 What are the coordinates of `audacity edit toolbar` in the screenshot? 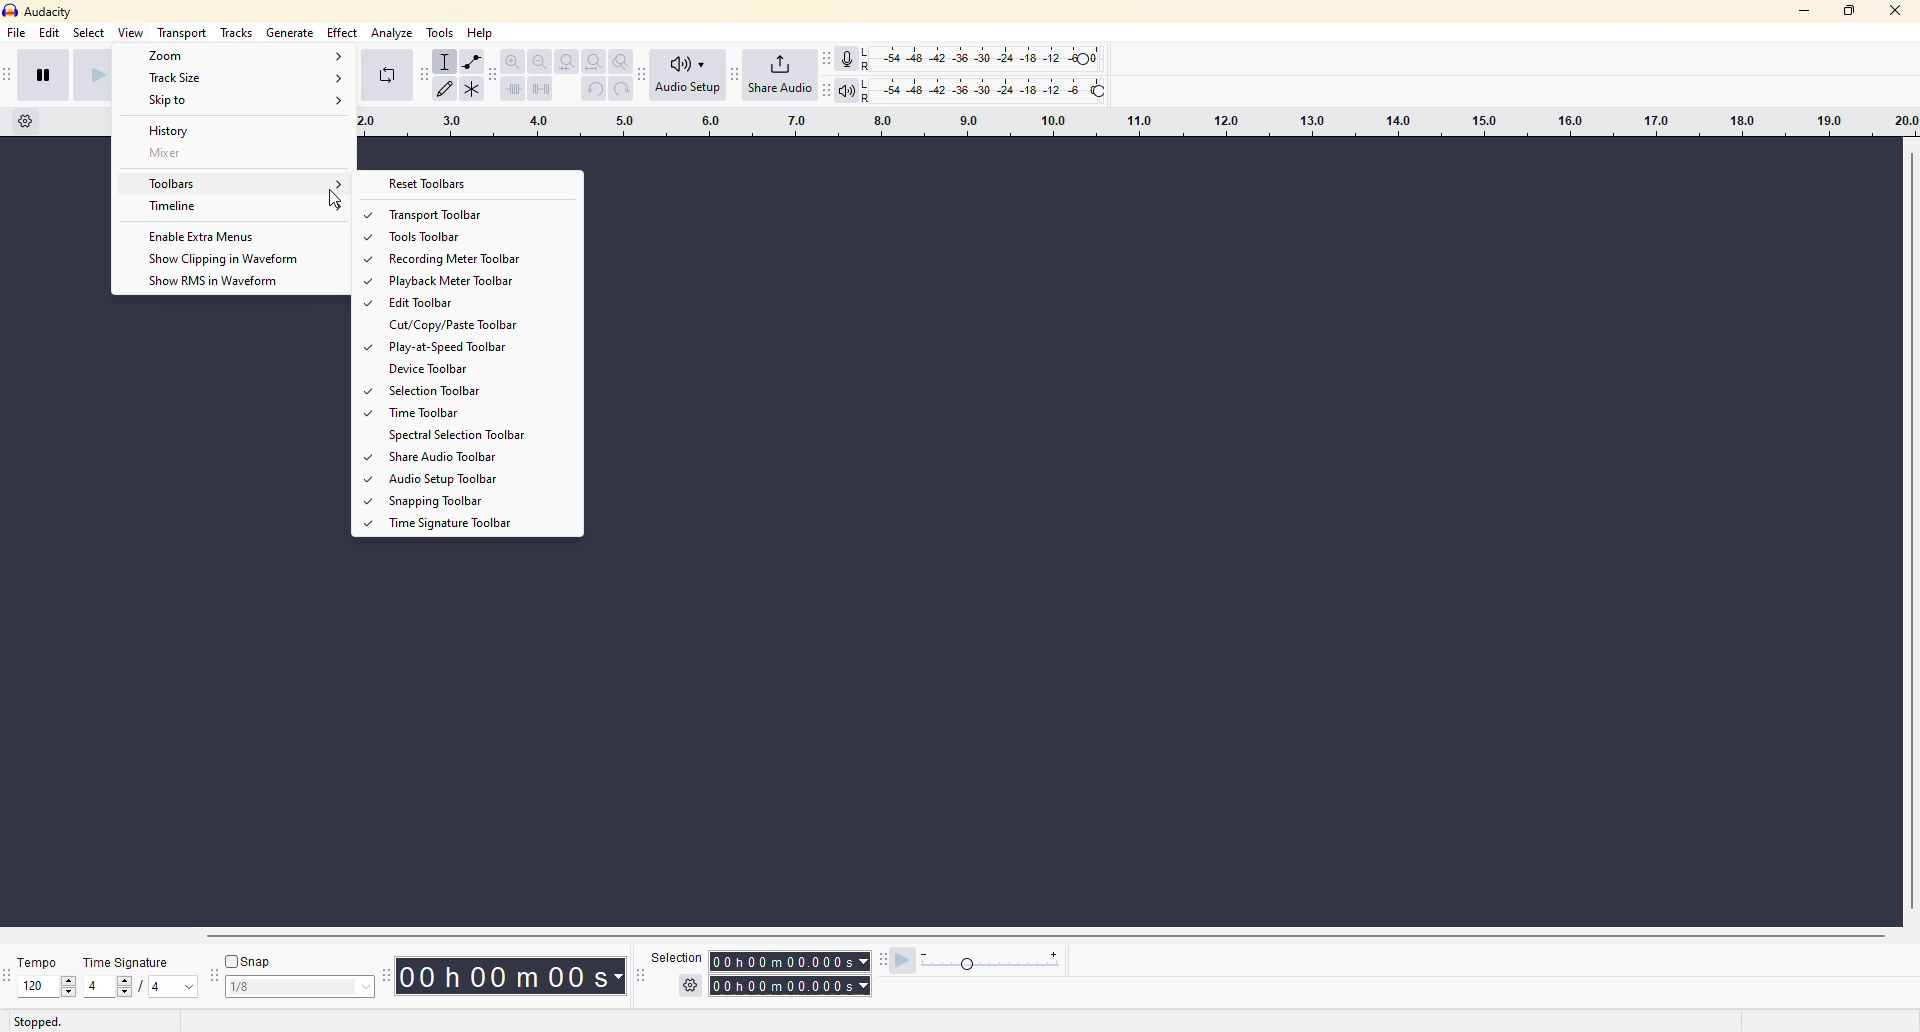 It's located at (496, 72).